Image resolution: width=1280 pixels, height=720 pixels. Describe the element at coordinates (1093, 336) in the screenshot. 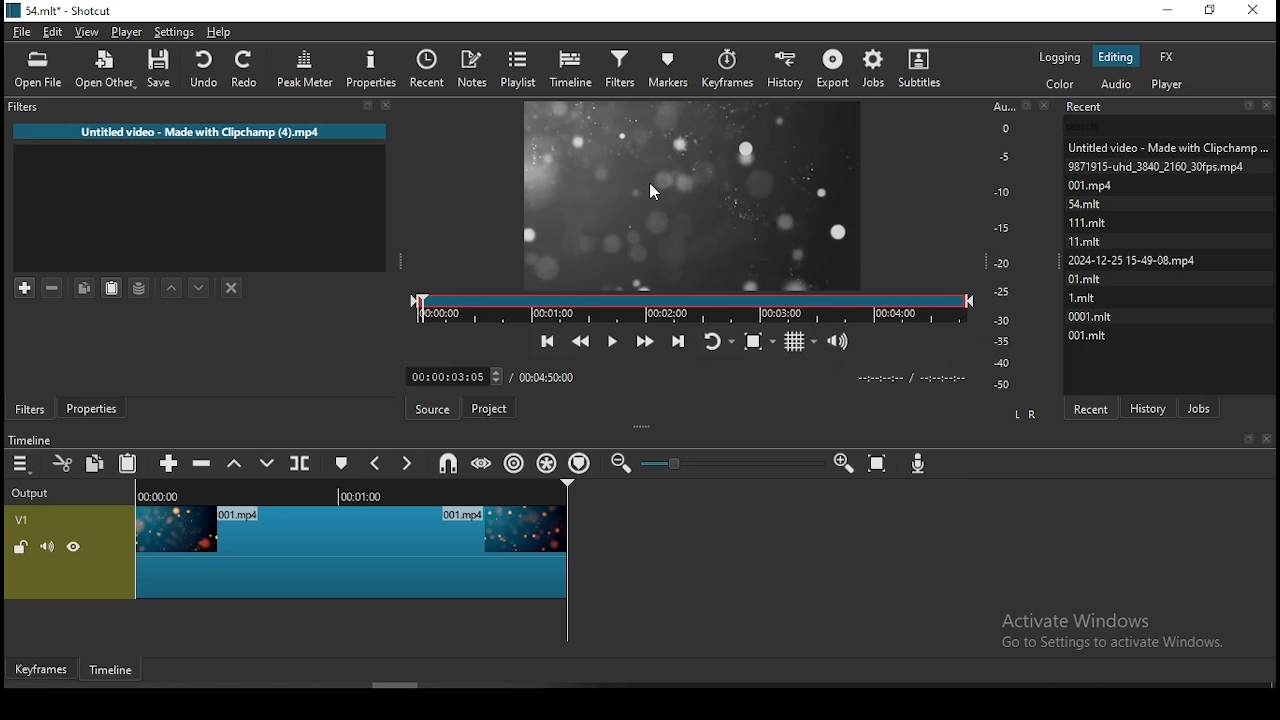

I see `files` at that location.